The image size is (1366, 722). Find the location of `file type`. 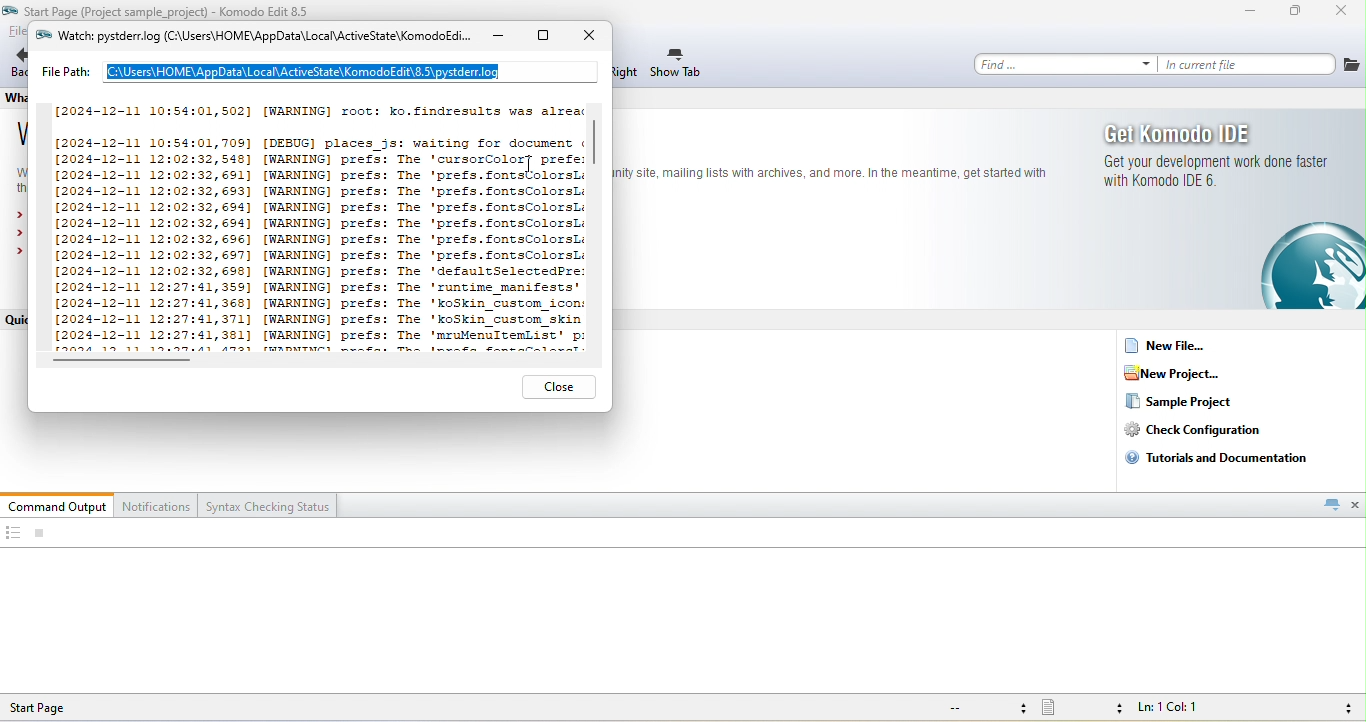

file type is located at coordinates (1082, 709).